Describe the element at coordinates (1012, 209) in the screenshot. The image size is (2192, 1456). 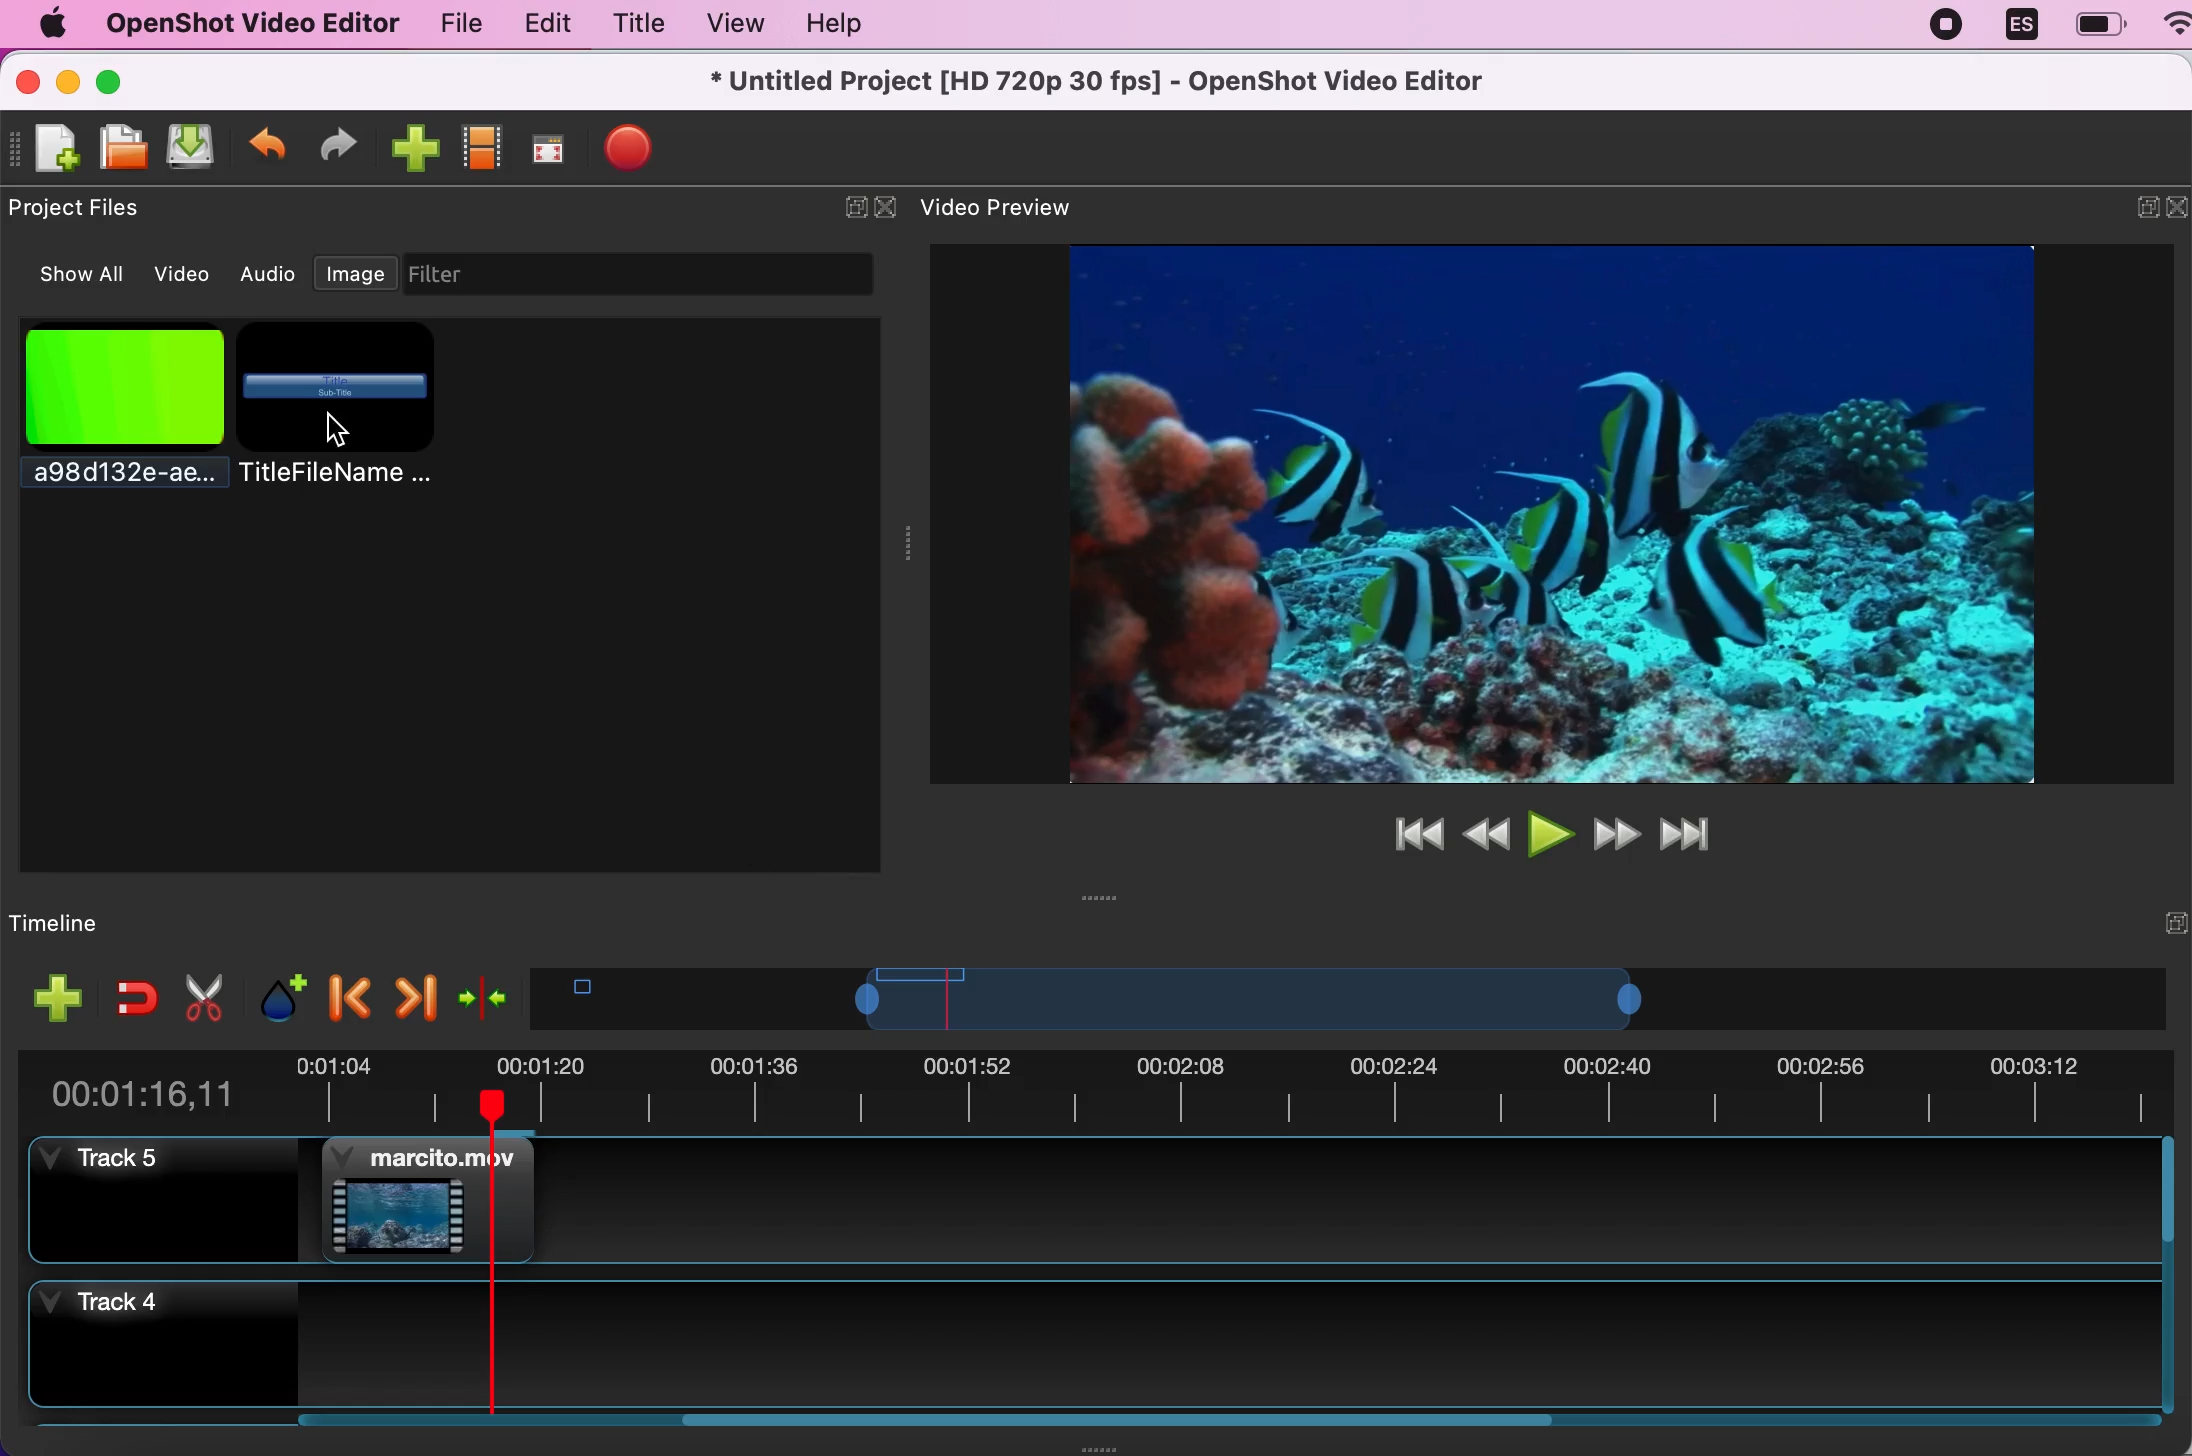
I see `video preview` at that location.